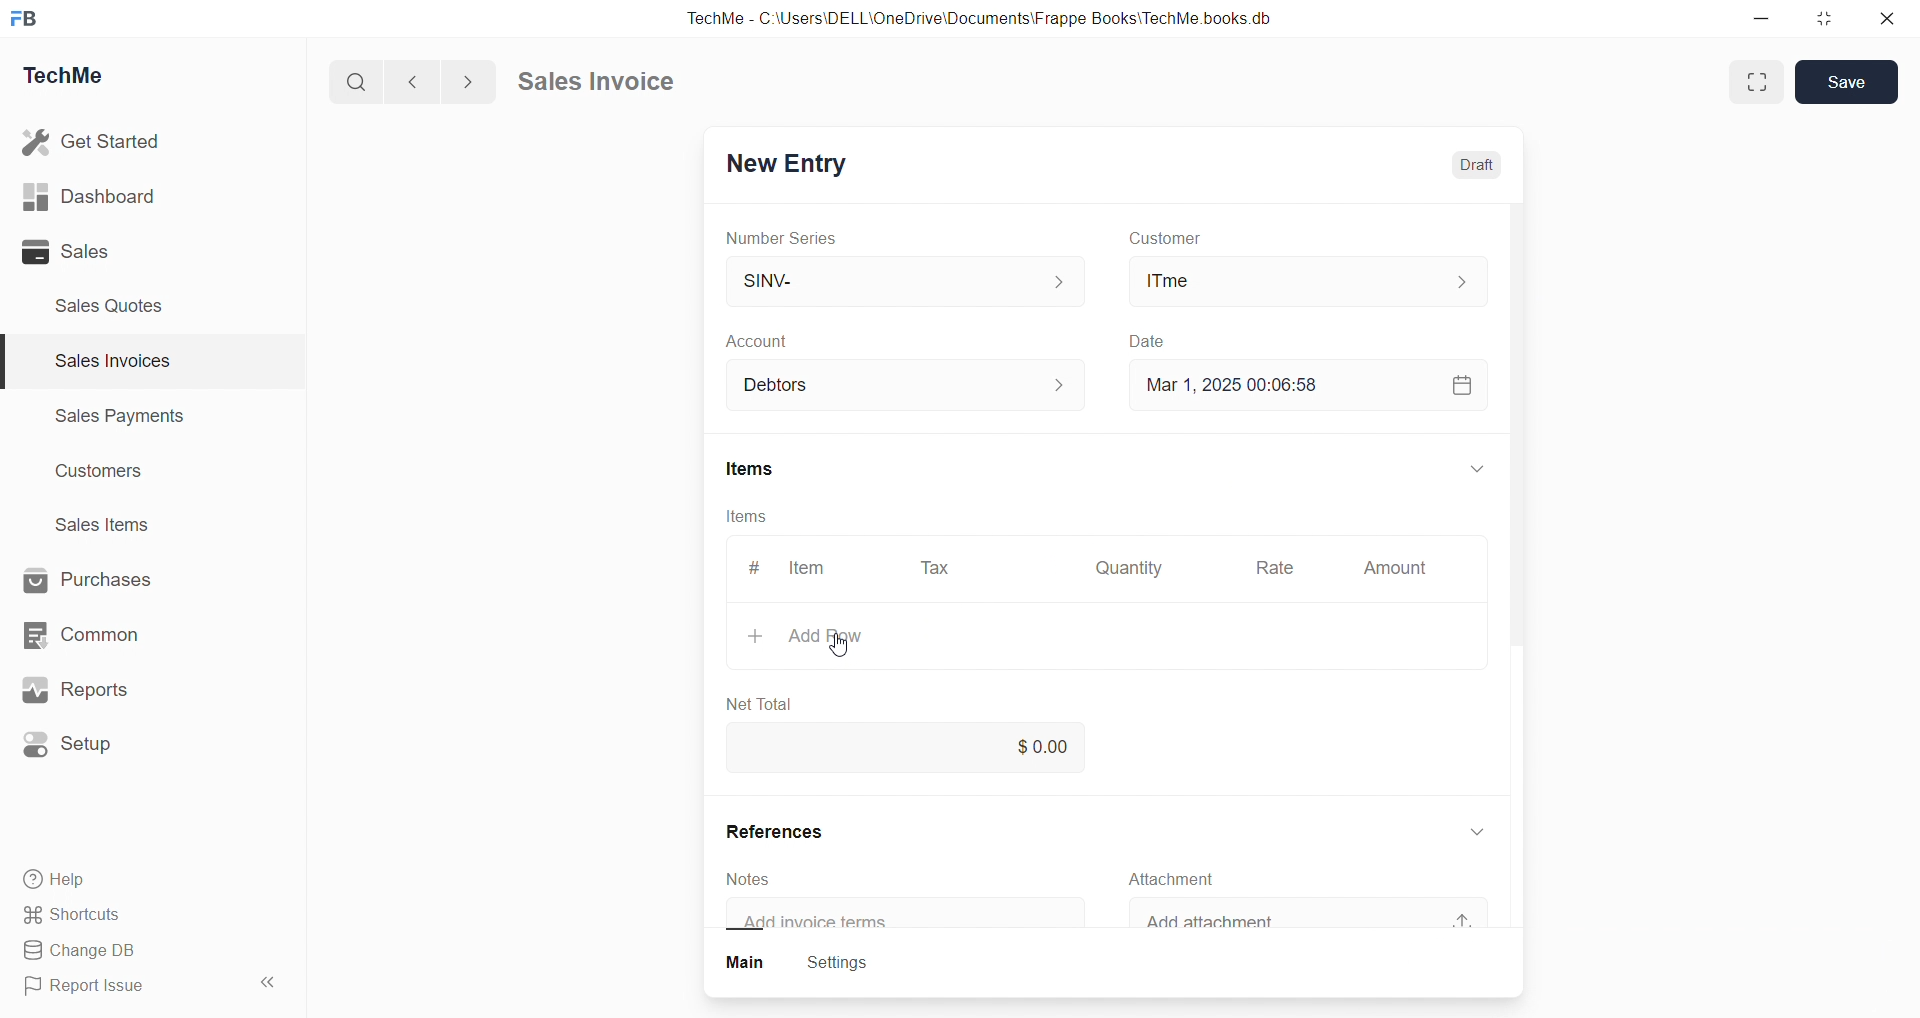 The image size is (1920, 1018). What do you see at coordinates (104, 364) in the screenshot?
I see `Sales Invoices` at bounding box center [104, 364].